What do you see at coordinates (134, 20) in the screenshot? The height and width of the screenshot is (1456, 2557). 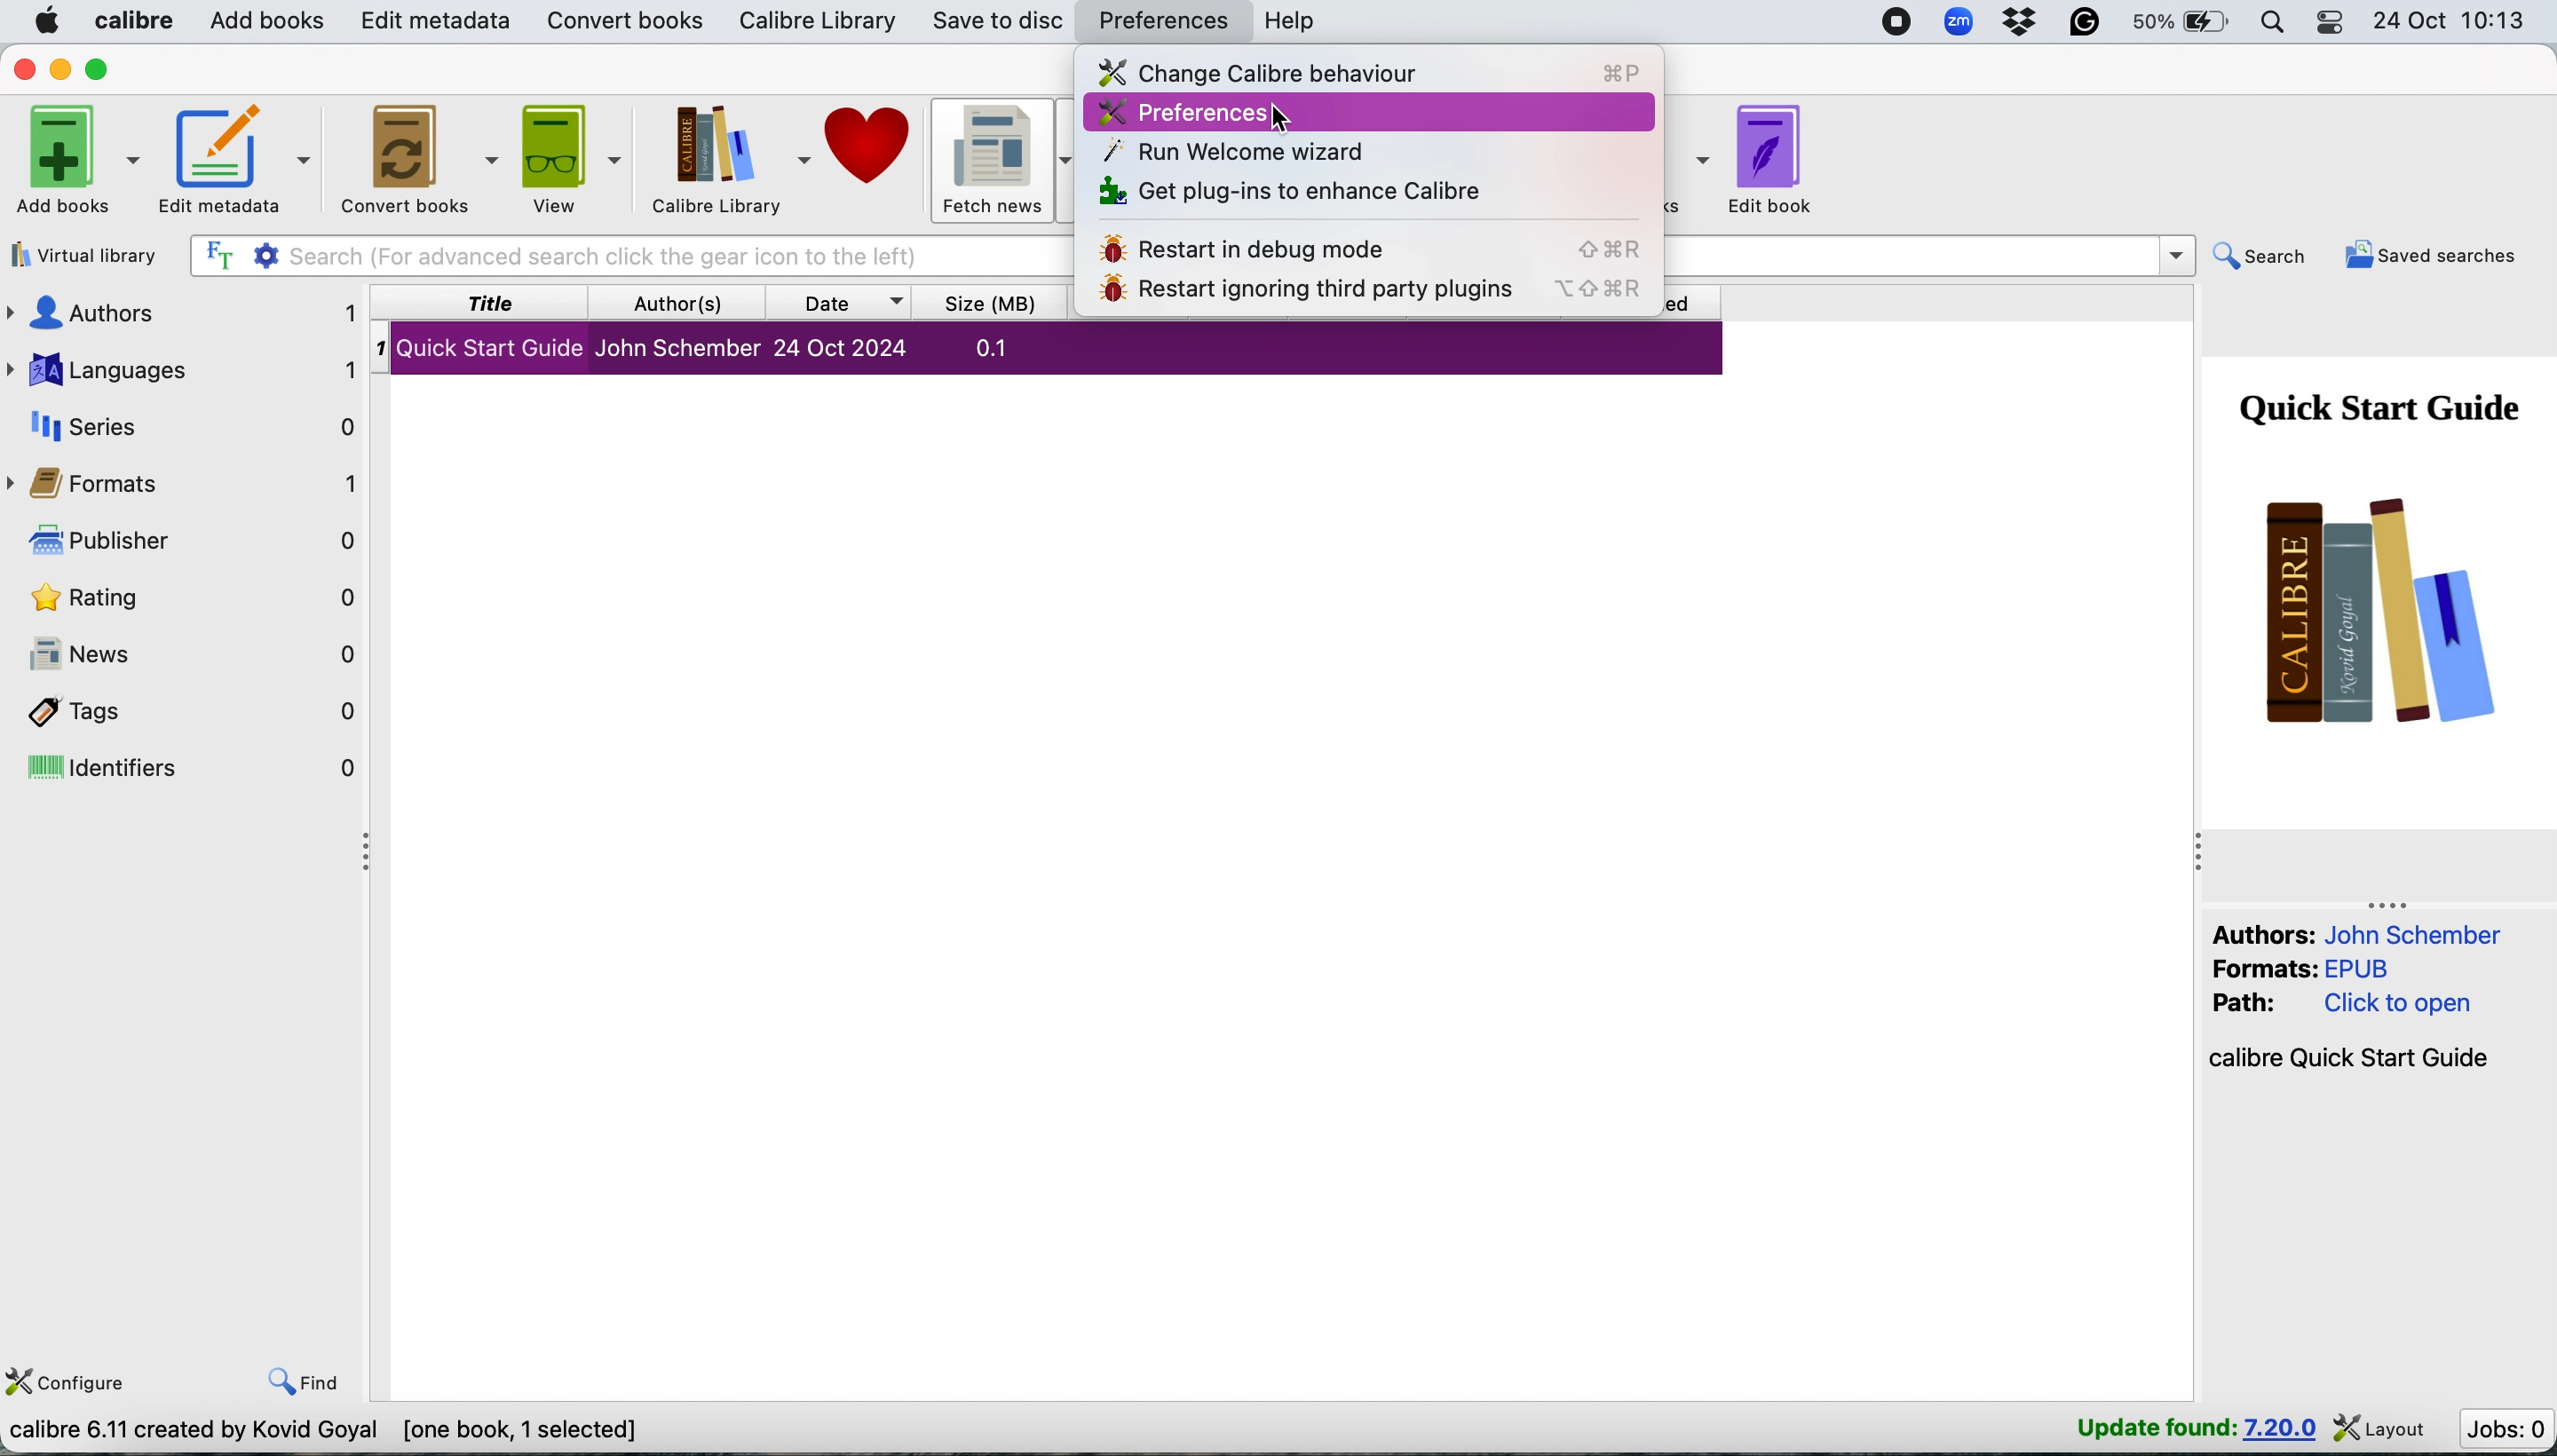 I see `calibre` at bounding box center [134, 20].